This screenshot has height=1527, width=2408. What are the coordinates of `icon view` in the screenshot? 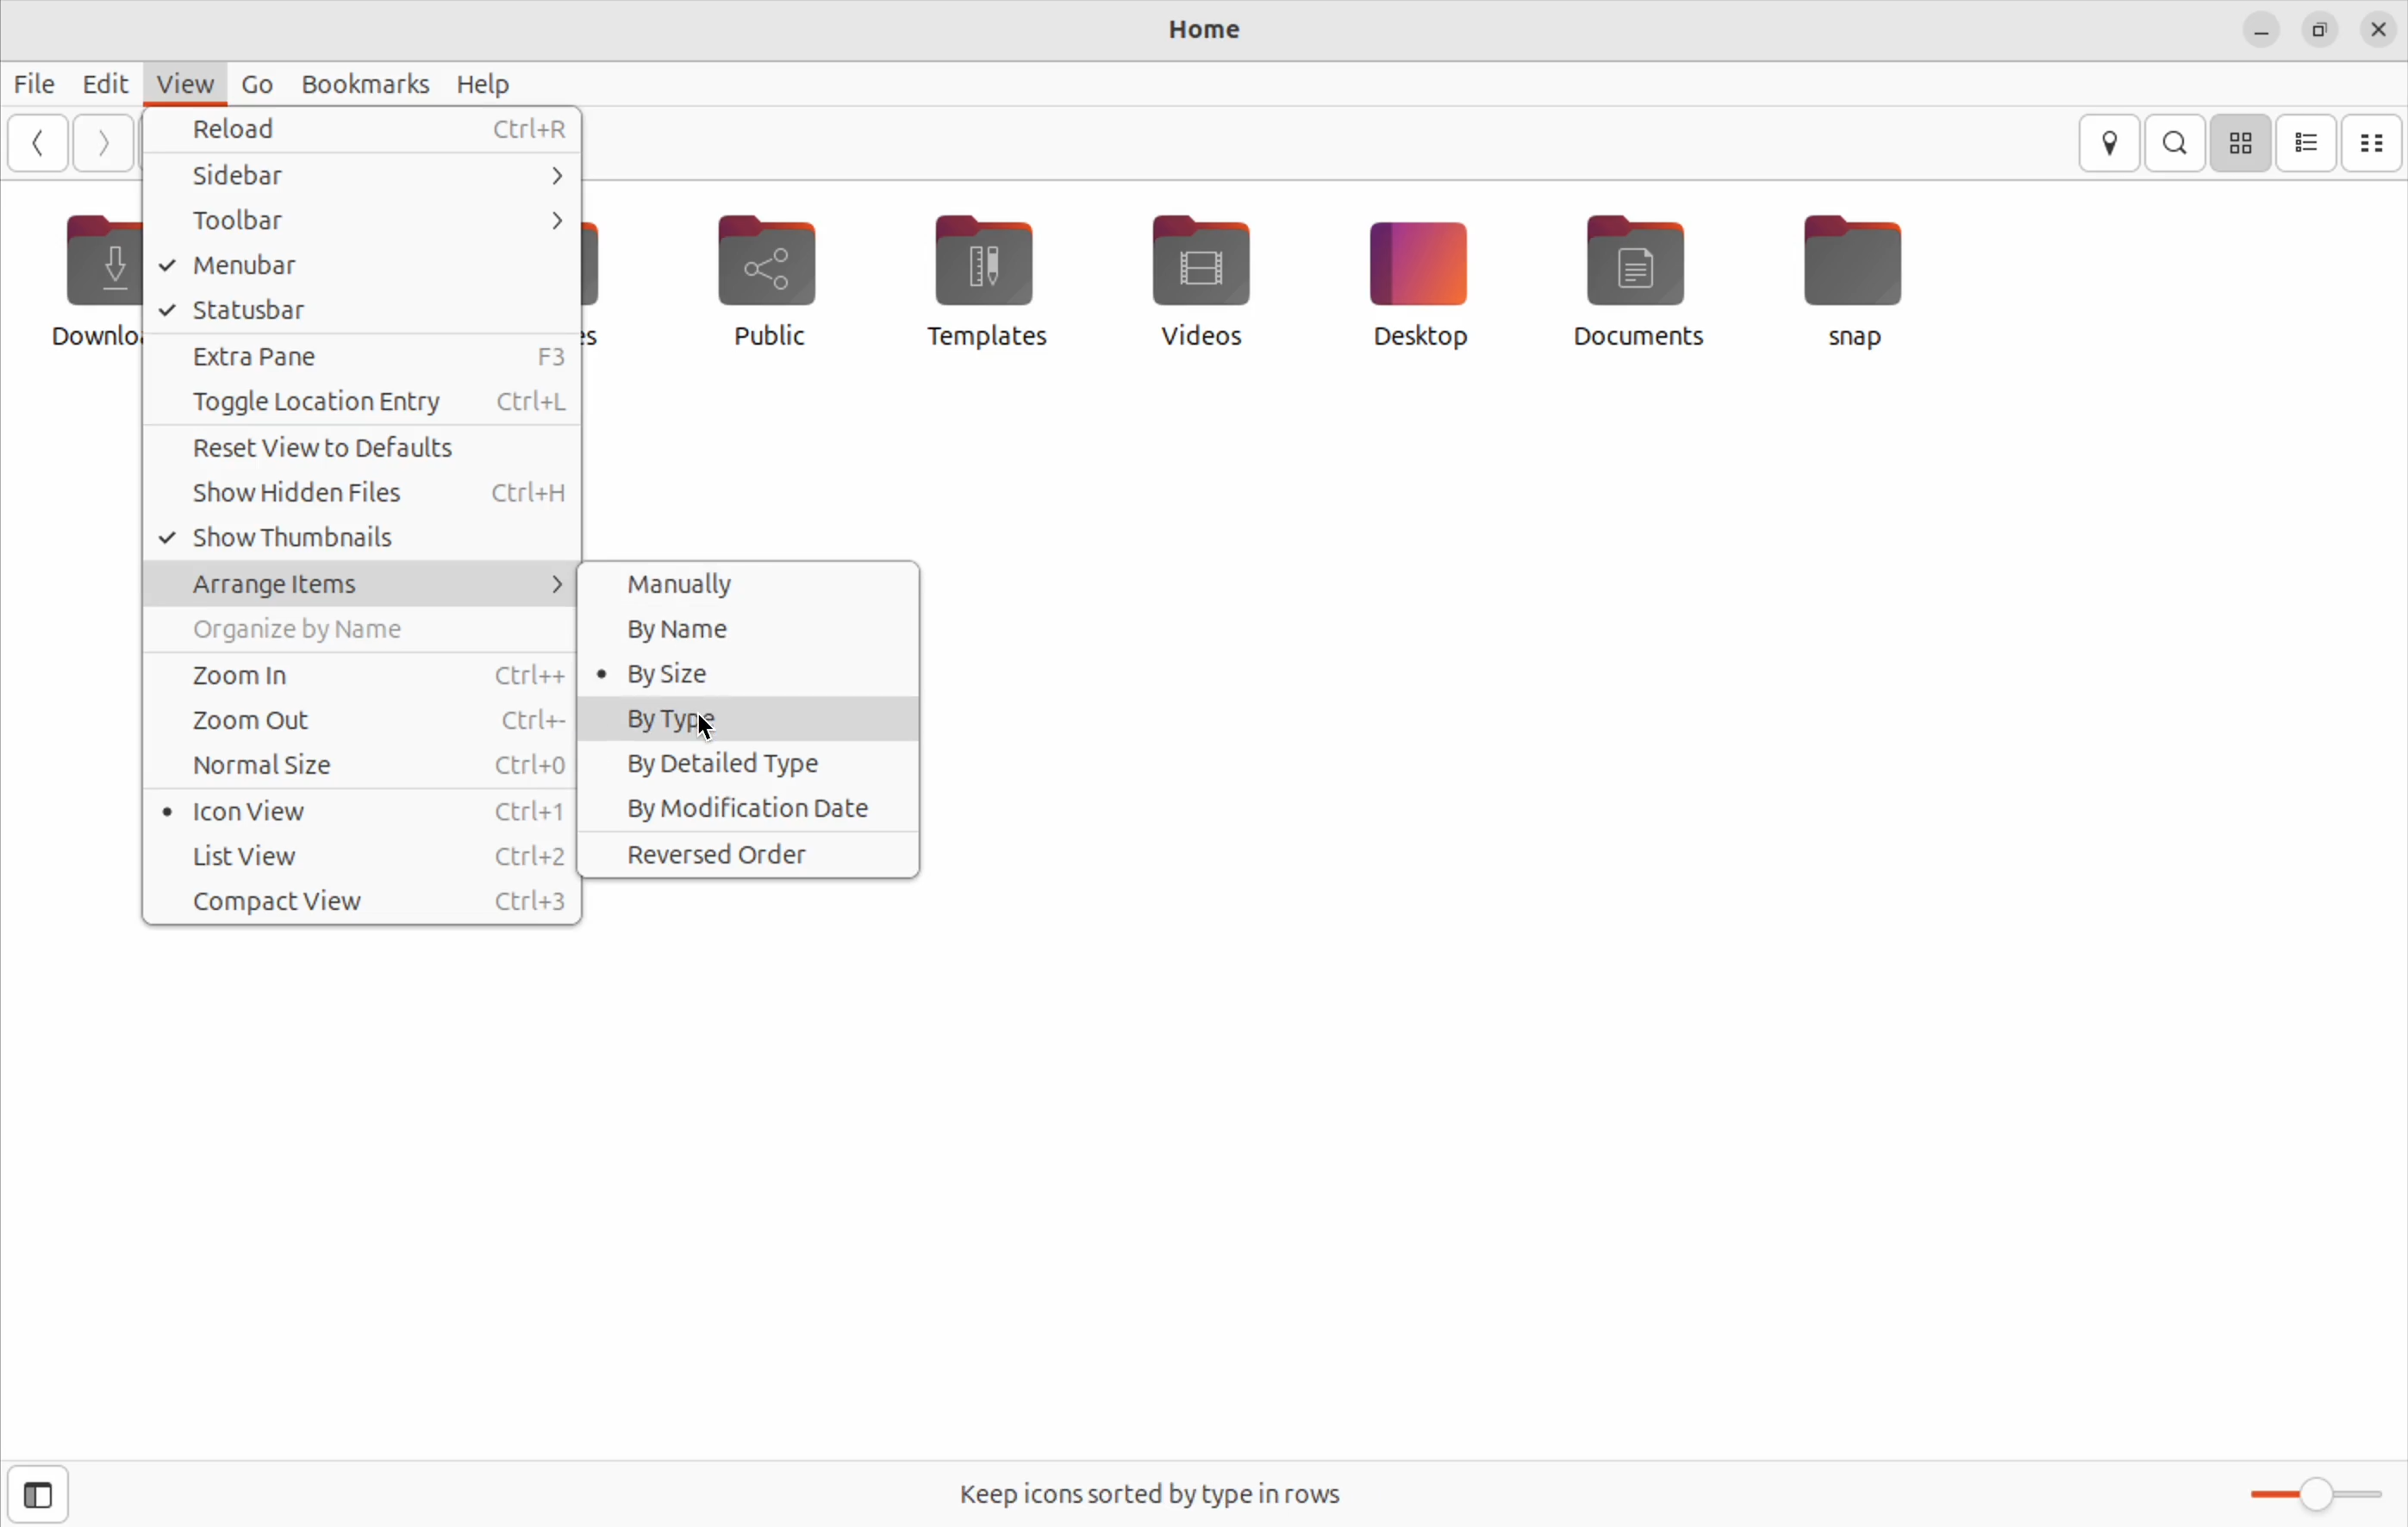 It's located at (2240, 145).